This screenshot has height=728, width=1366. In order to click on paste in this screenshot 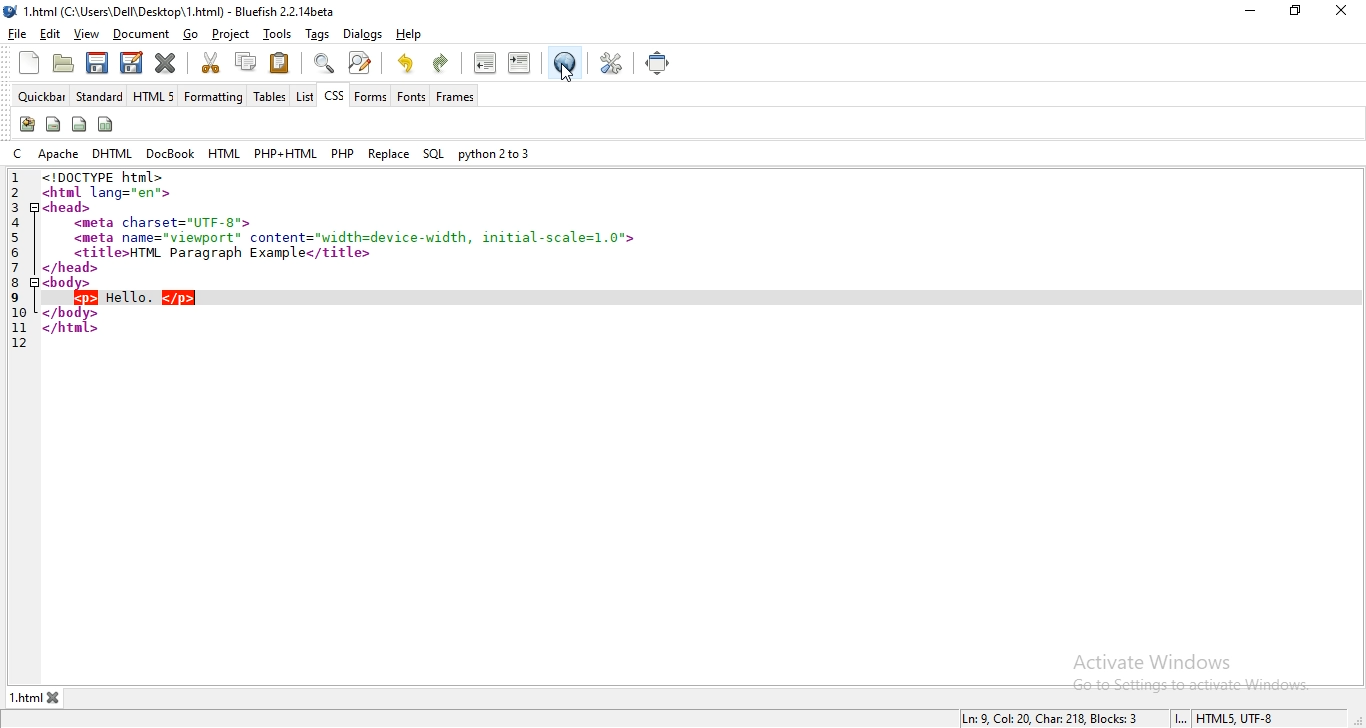, I will do `click(280, 63)`.